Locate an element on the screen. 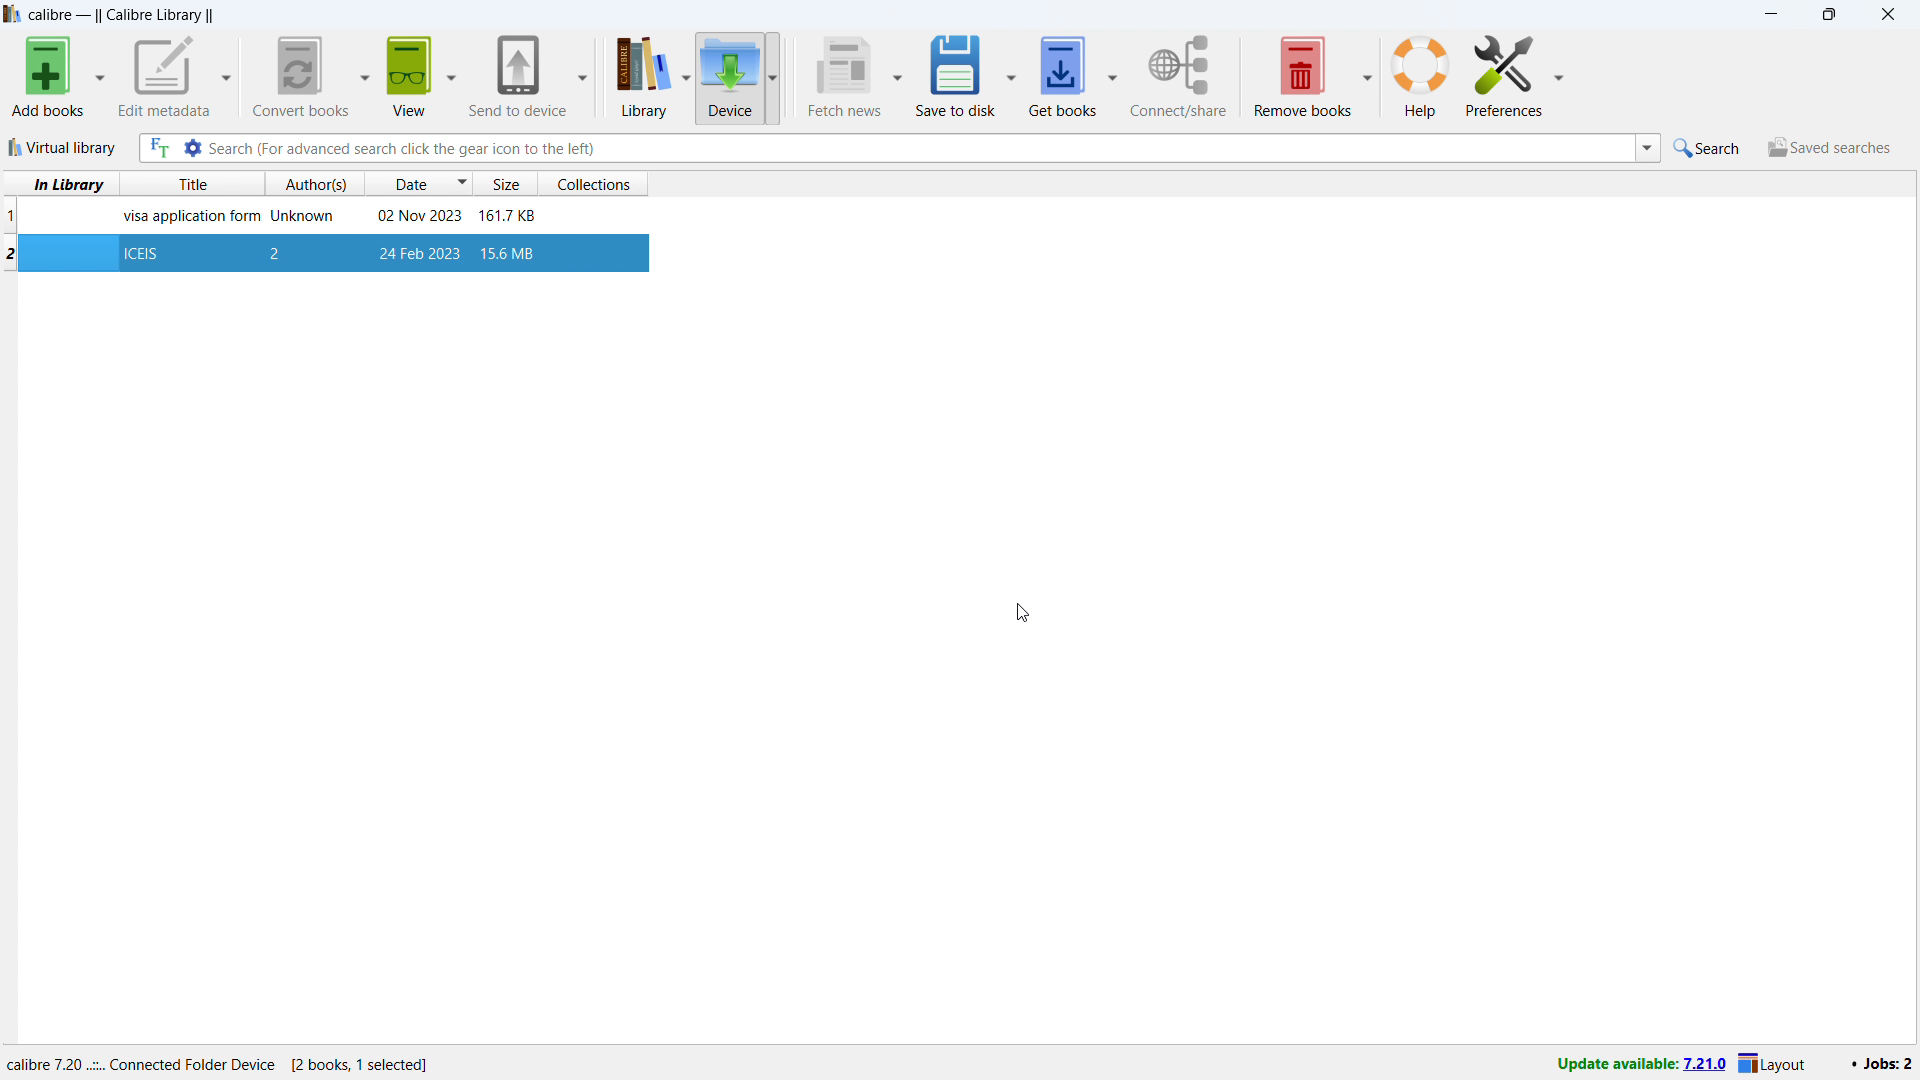  preferences is located at coordinates (1504, 73).